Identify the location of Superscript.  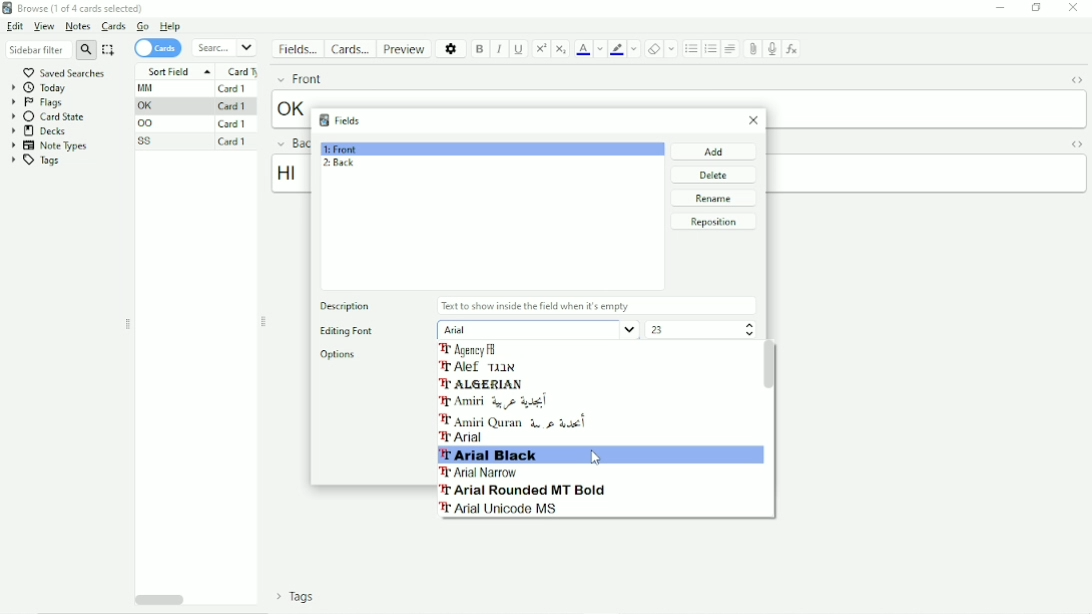
(542, 48).